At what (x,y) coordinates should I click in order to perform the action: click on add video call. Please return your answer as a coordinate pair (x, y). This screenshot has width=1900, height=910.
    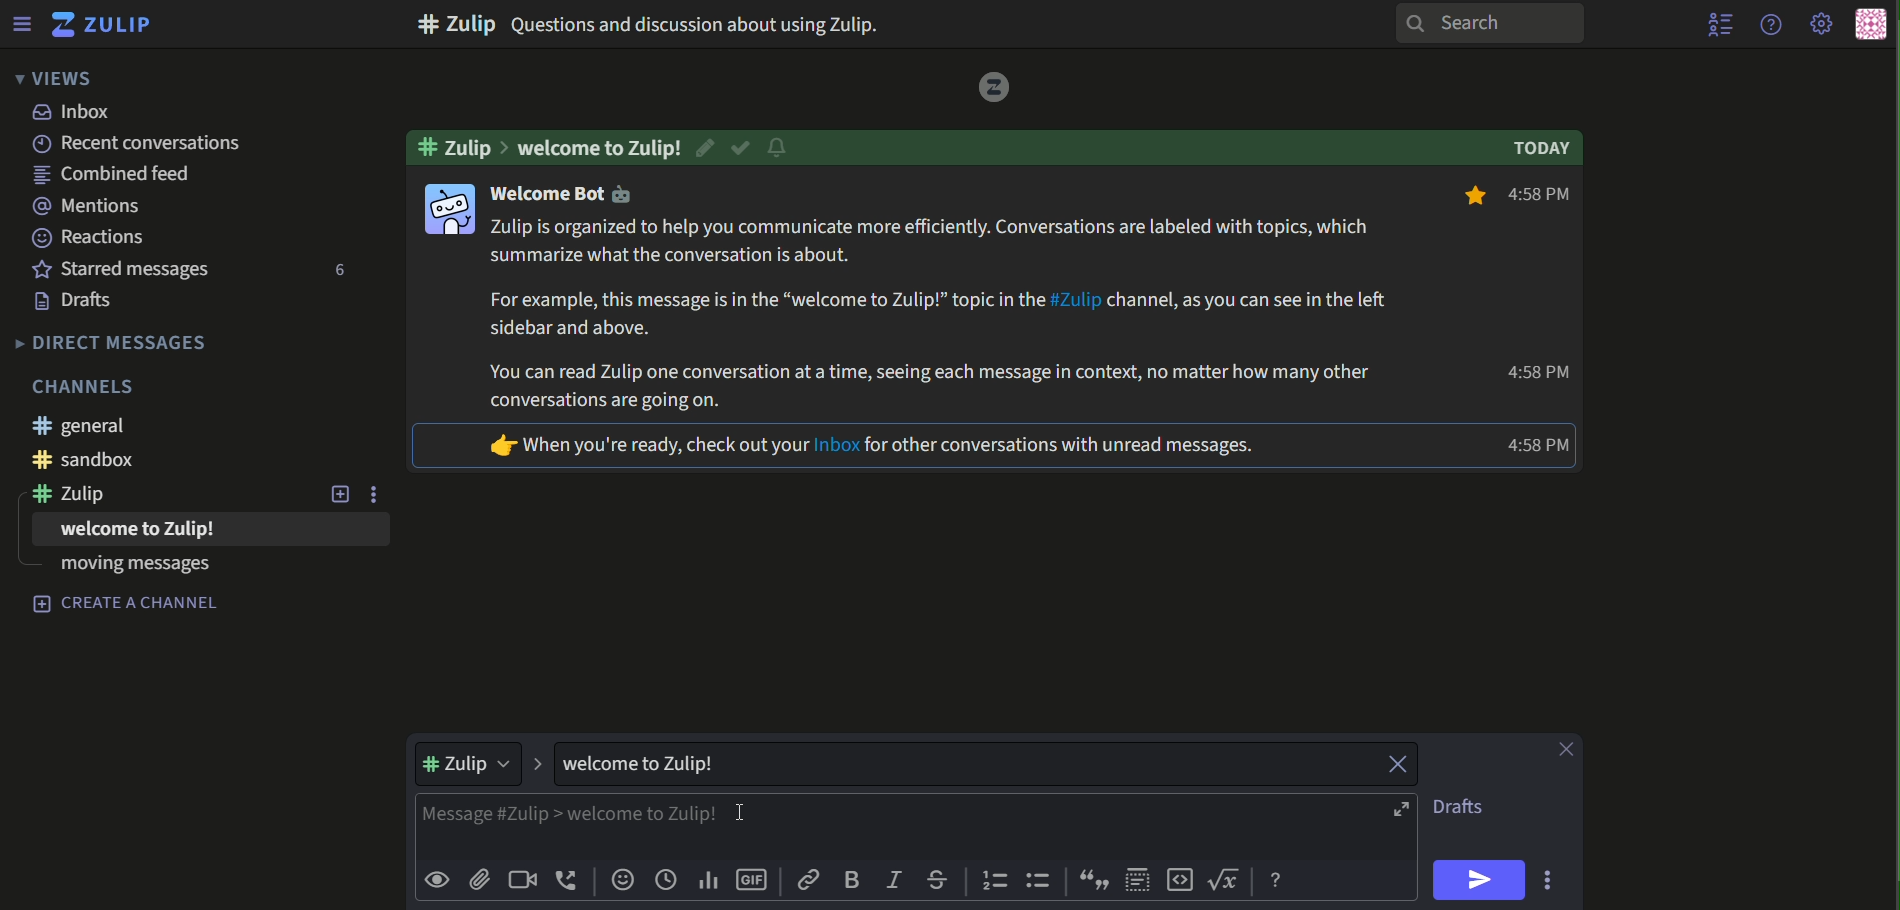
    Looking at the image, I should click on (521, 879).